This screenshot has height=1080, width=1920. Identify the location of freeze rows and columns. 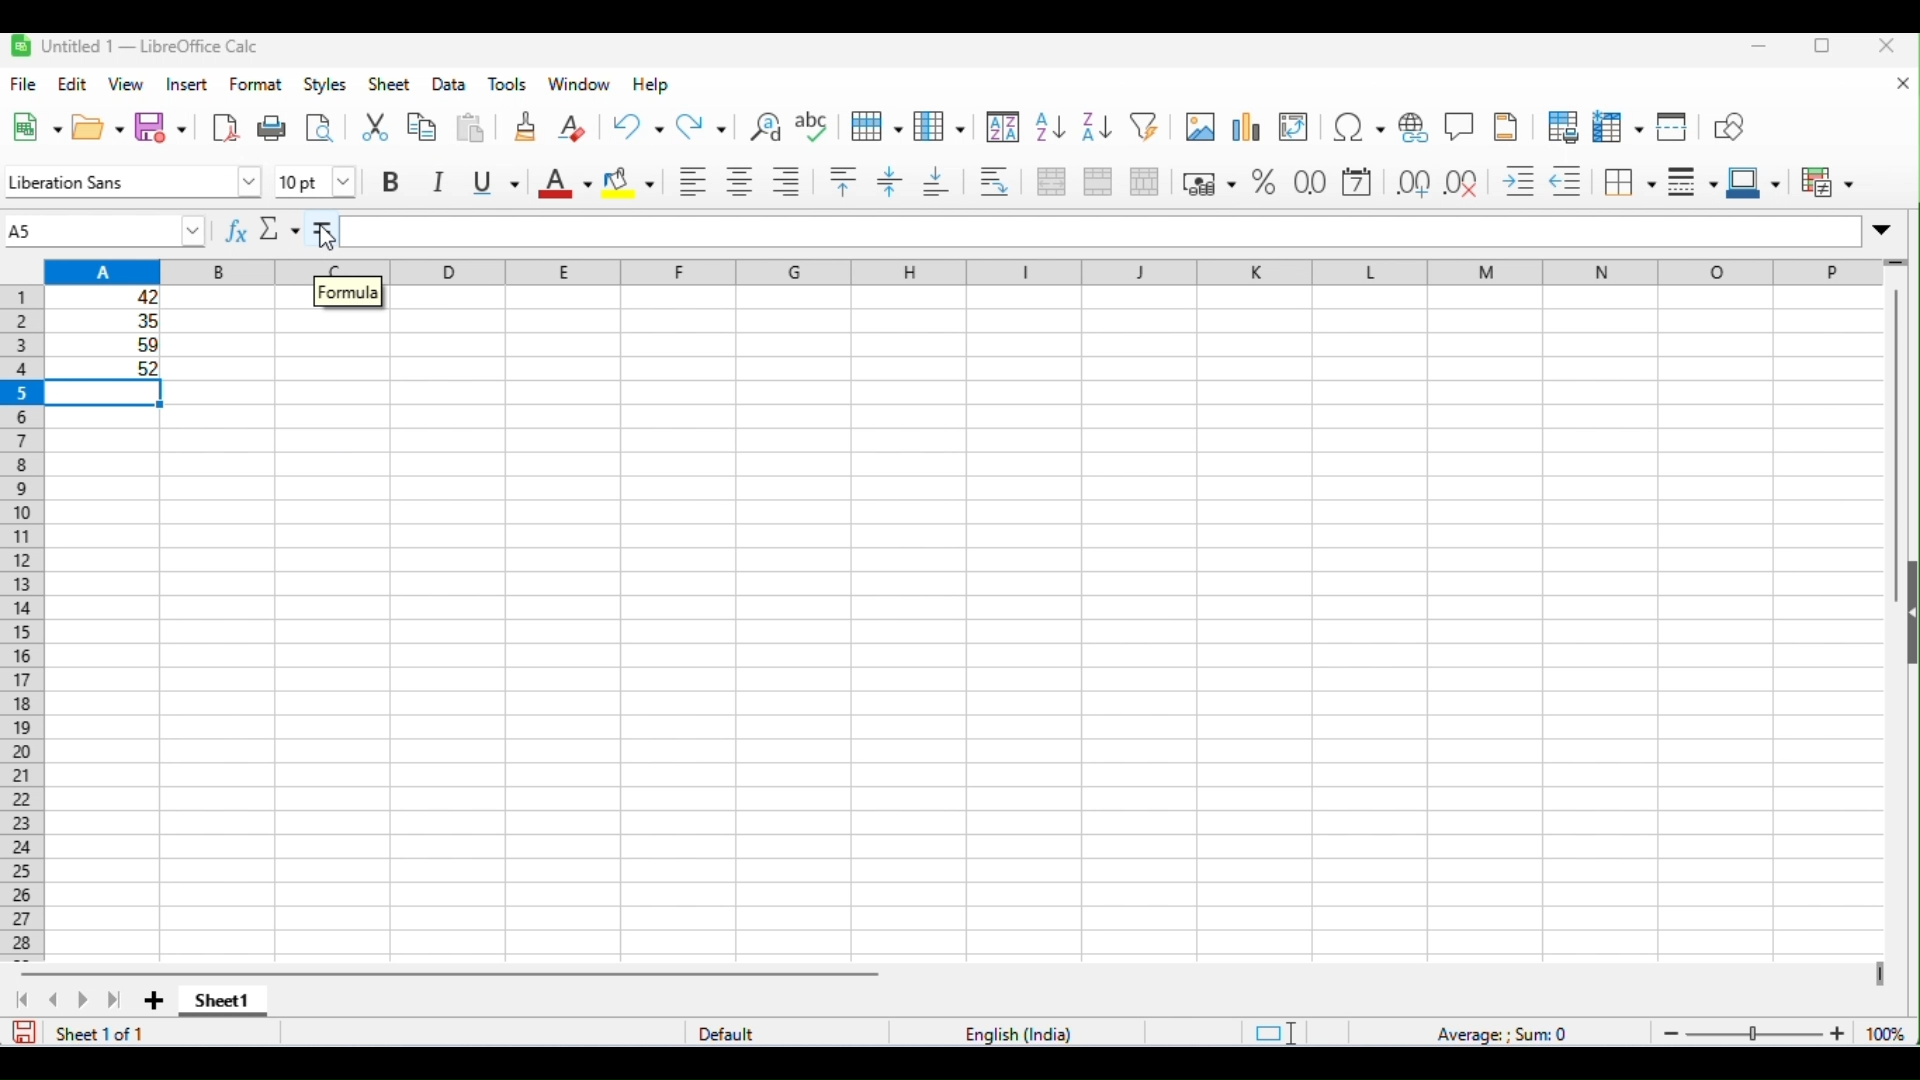
(1616, 127).